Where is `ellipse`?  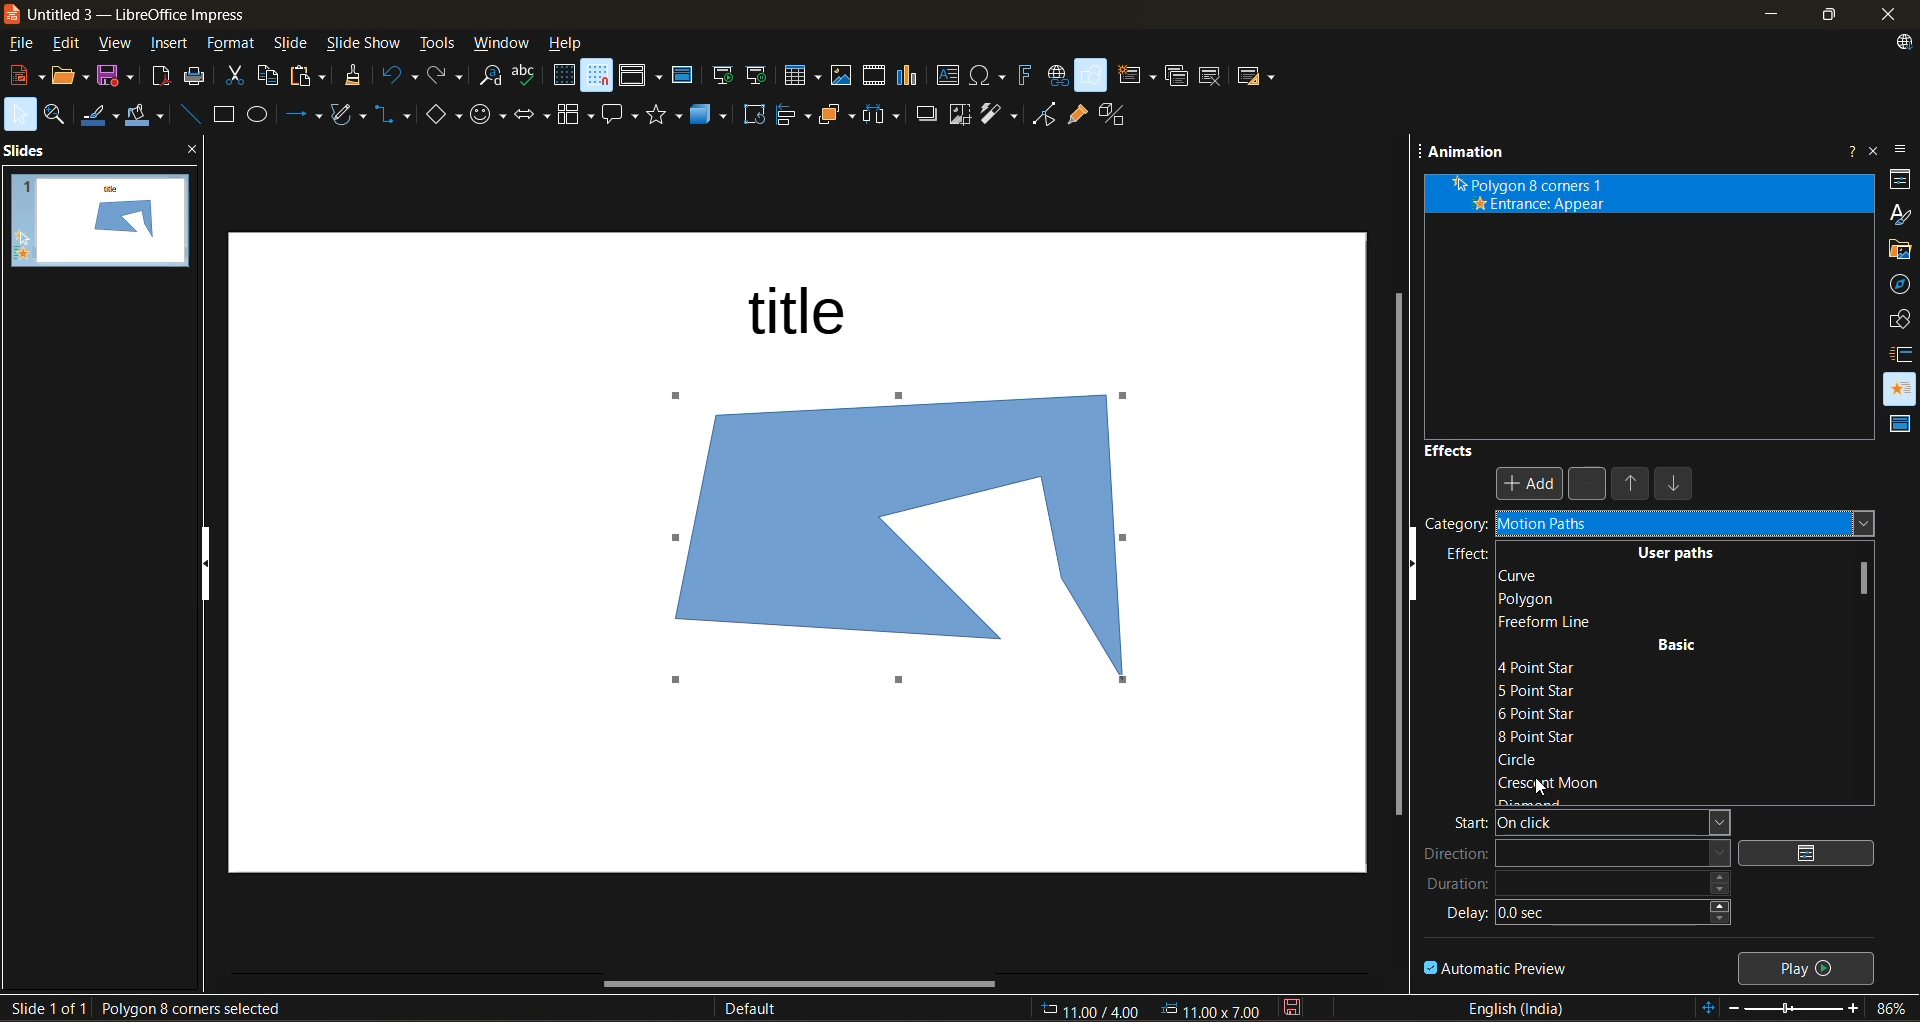 ellipse is located at coordinates (262, 115).